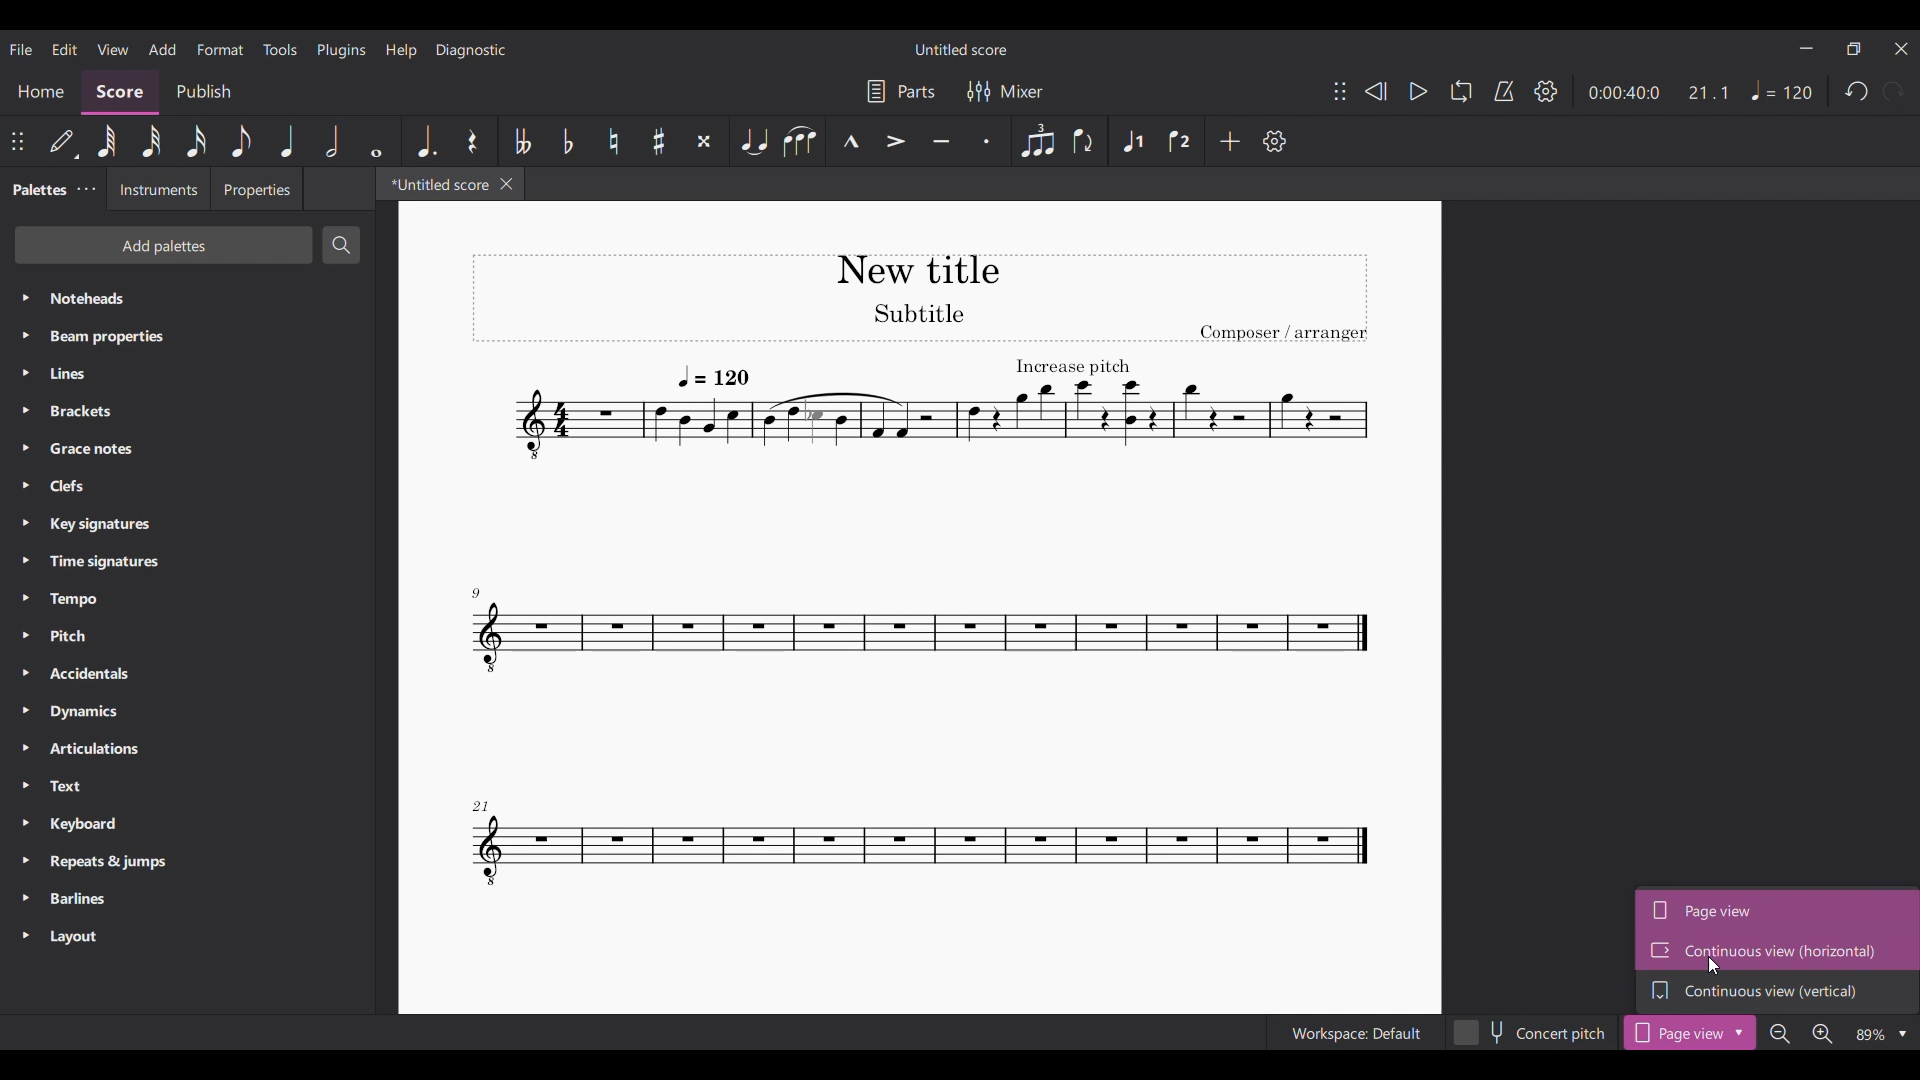 The width and height of the screenshot is (1920, 1080). I want to click on Barlines, so click(188, 899).